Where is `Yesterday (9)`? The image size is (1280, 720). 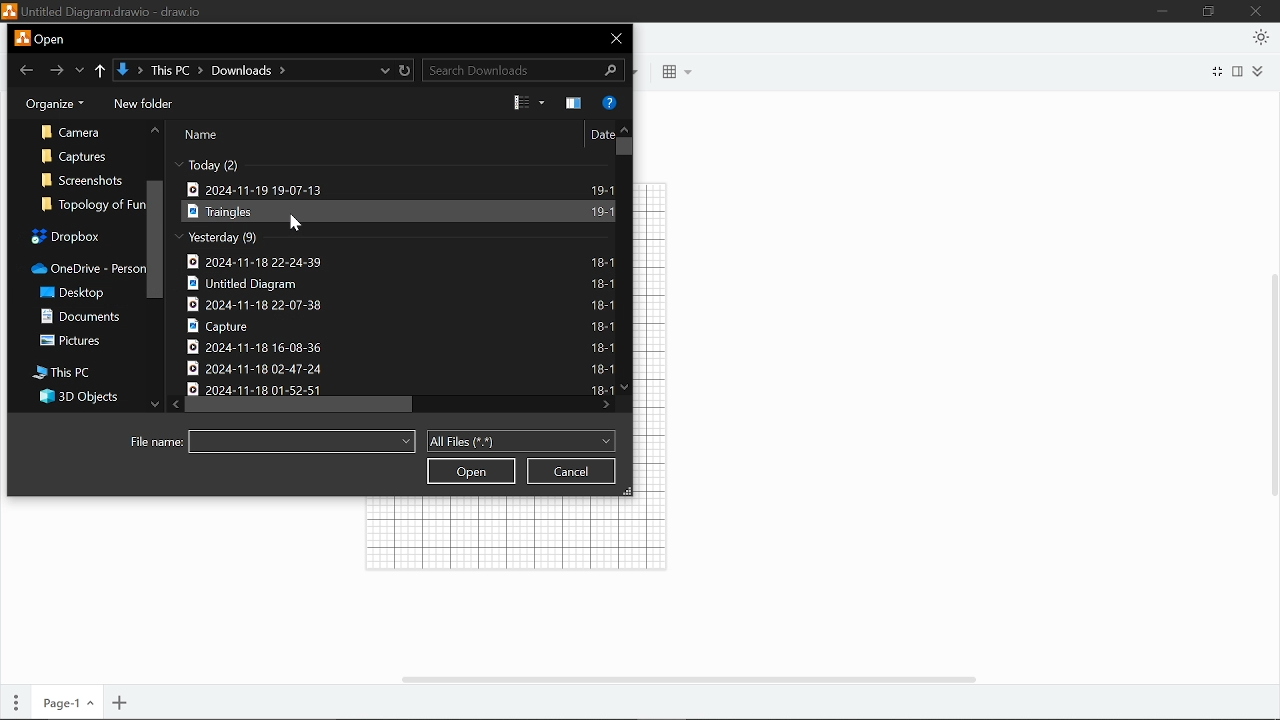
Yesterday (9) is located at coordinates (217, 237).